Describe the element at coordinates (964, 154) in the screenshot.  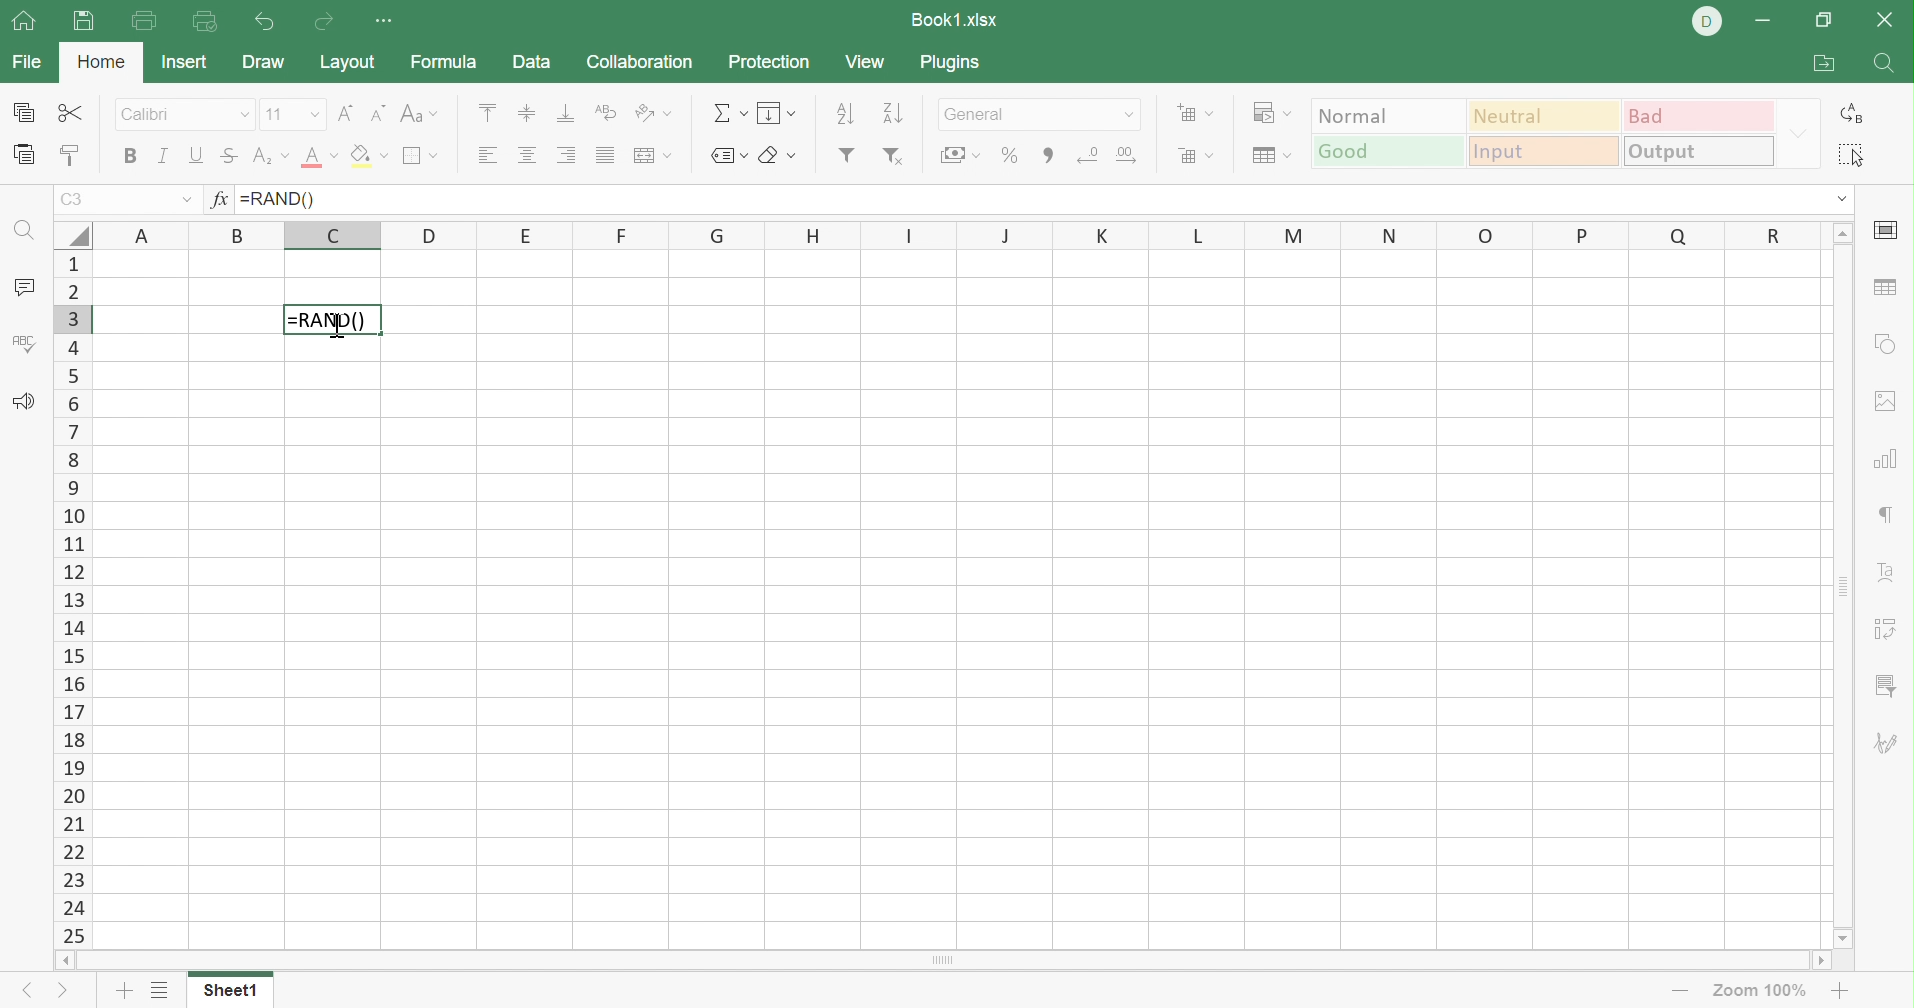
I see `Accunting style` at that location.